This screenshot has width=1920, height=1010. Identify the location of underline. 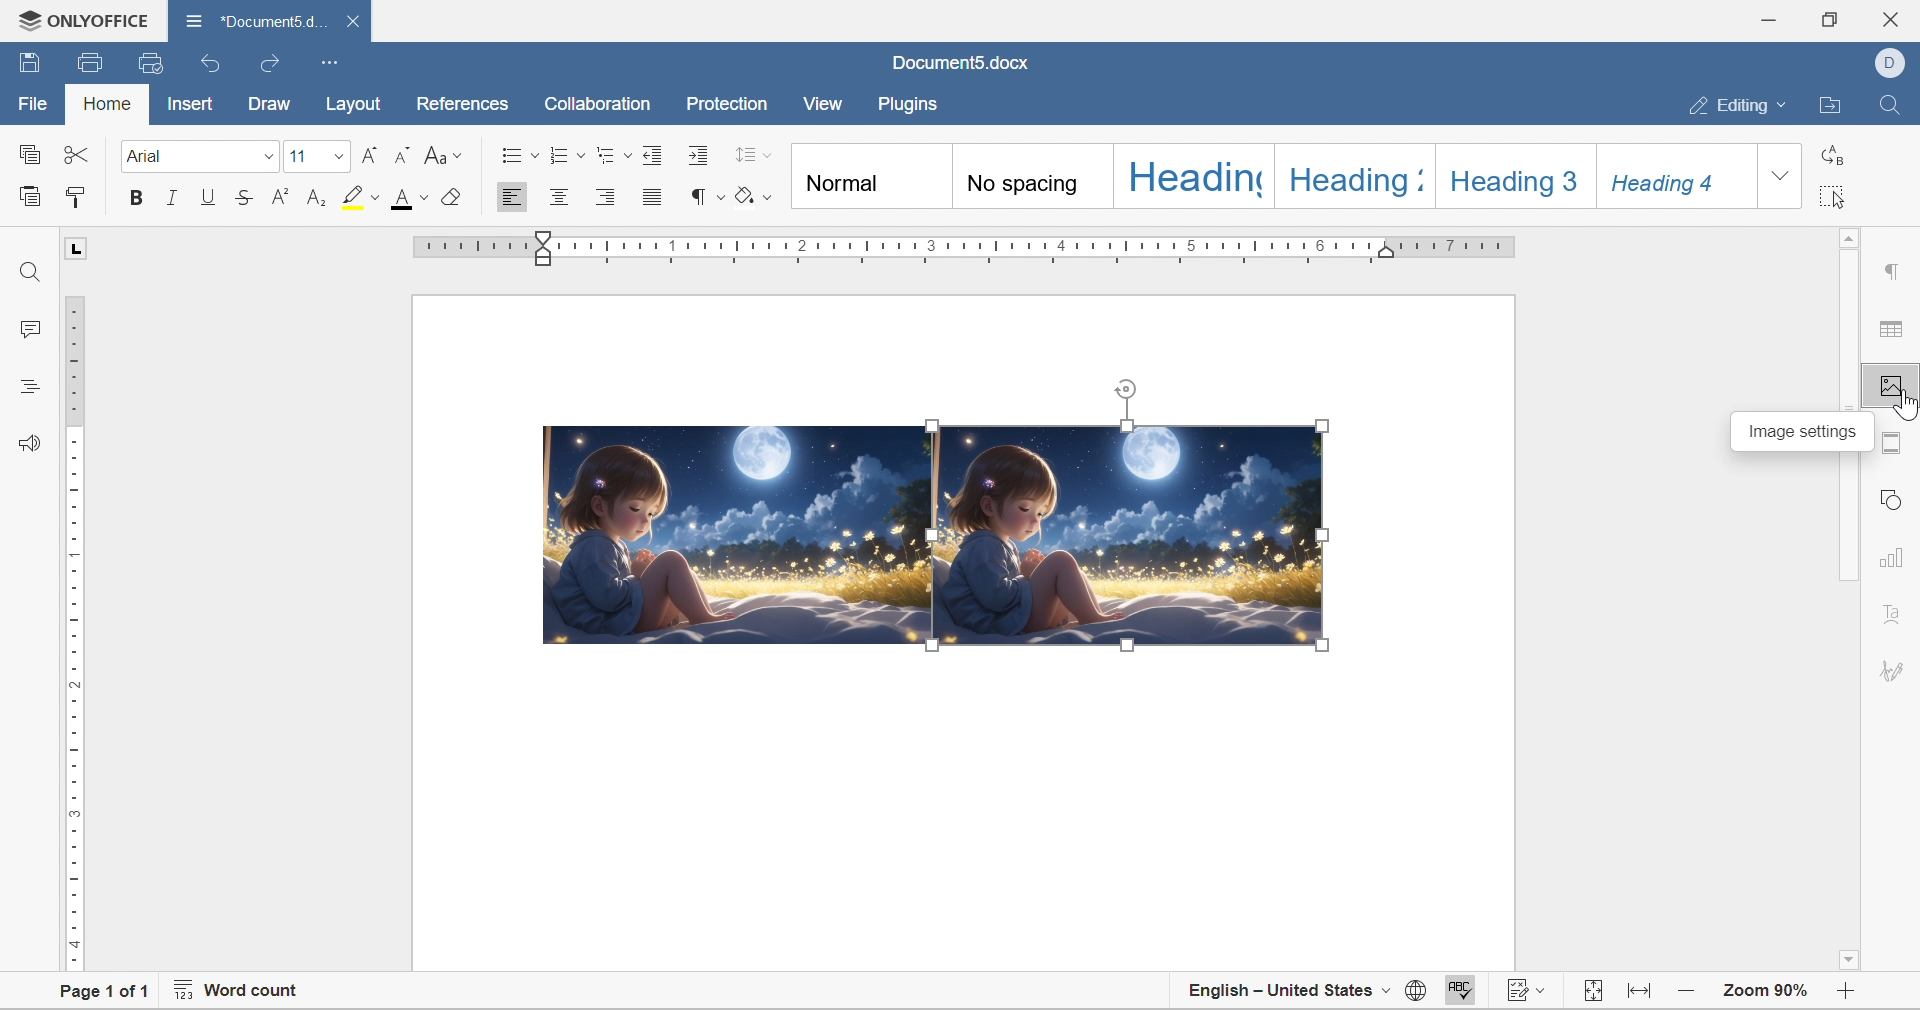
(209, 196).